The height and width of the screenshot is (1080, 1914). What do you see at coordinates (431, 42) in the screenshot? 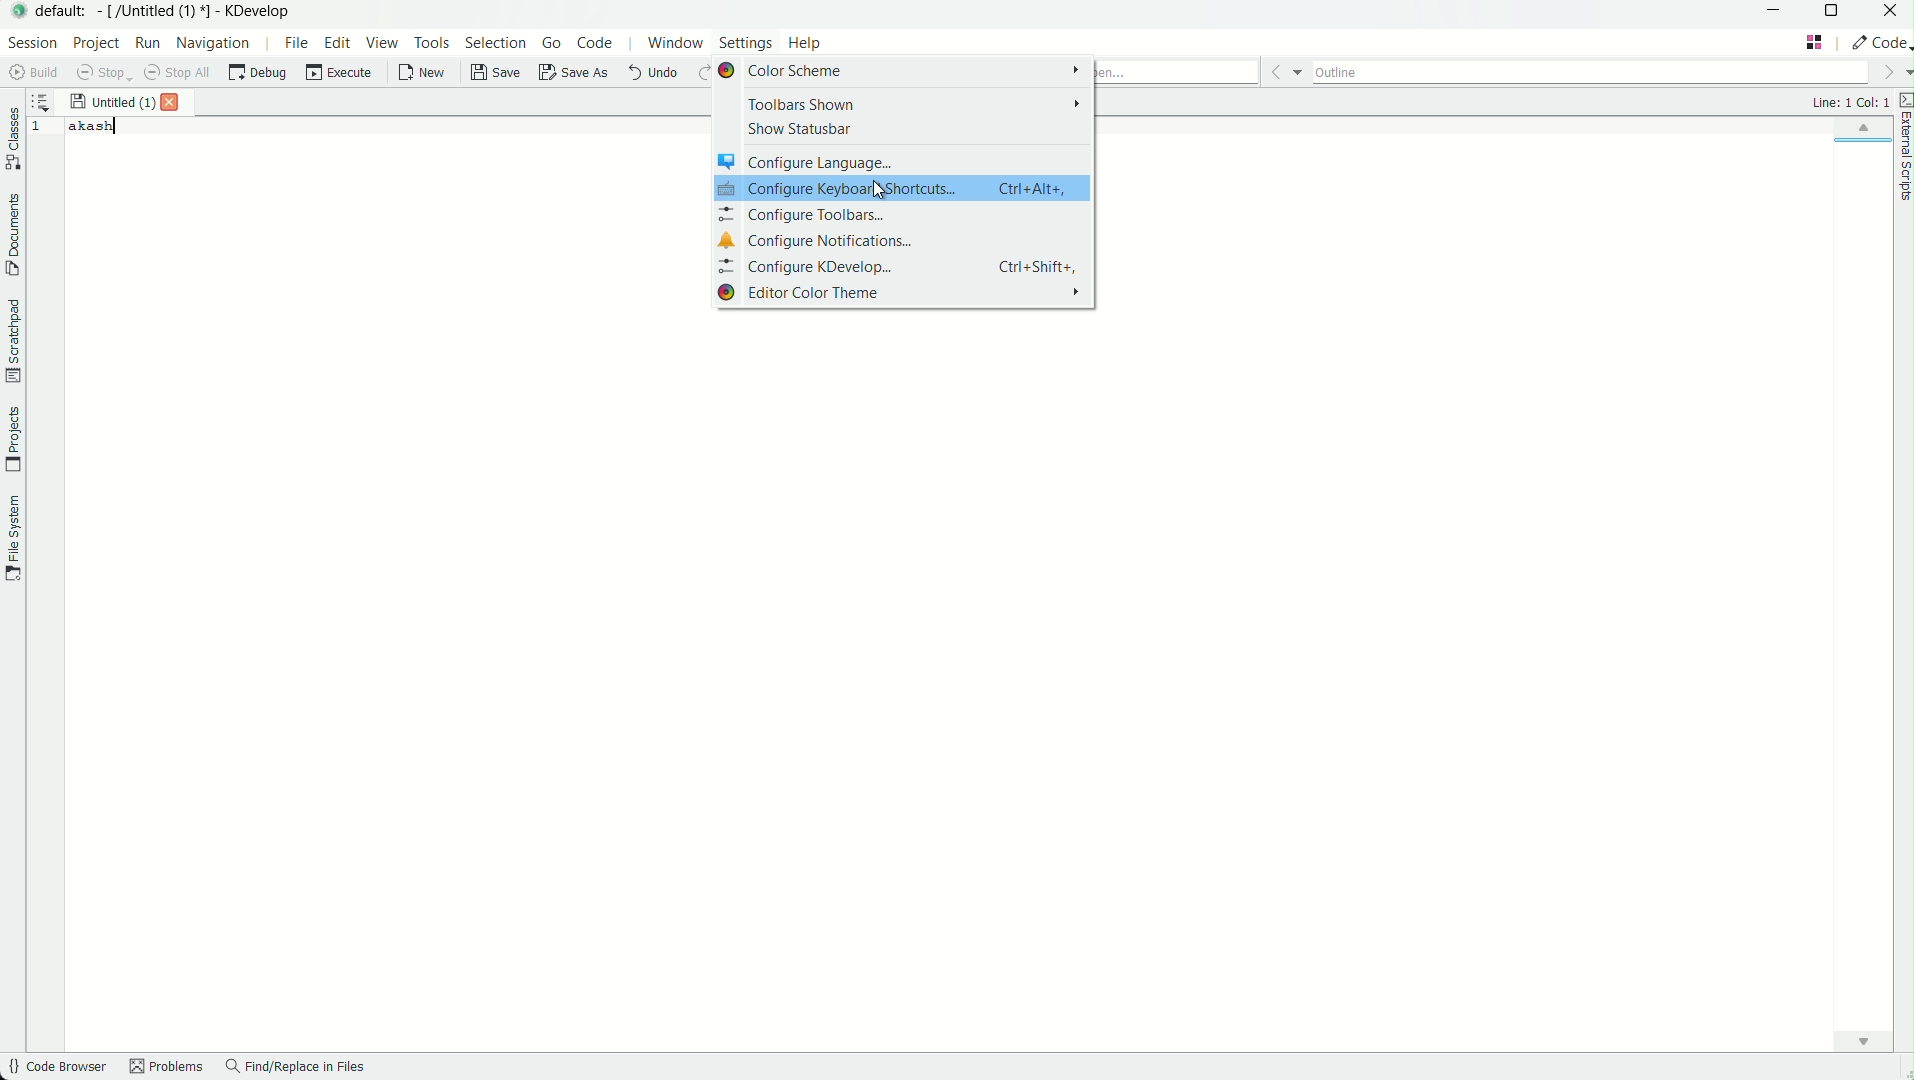
I see `tools menu` at bounding box center [431, 42].